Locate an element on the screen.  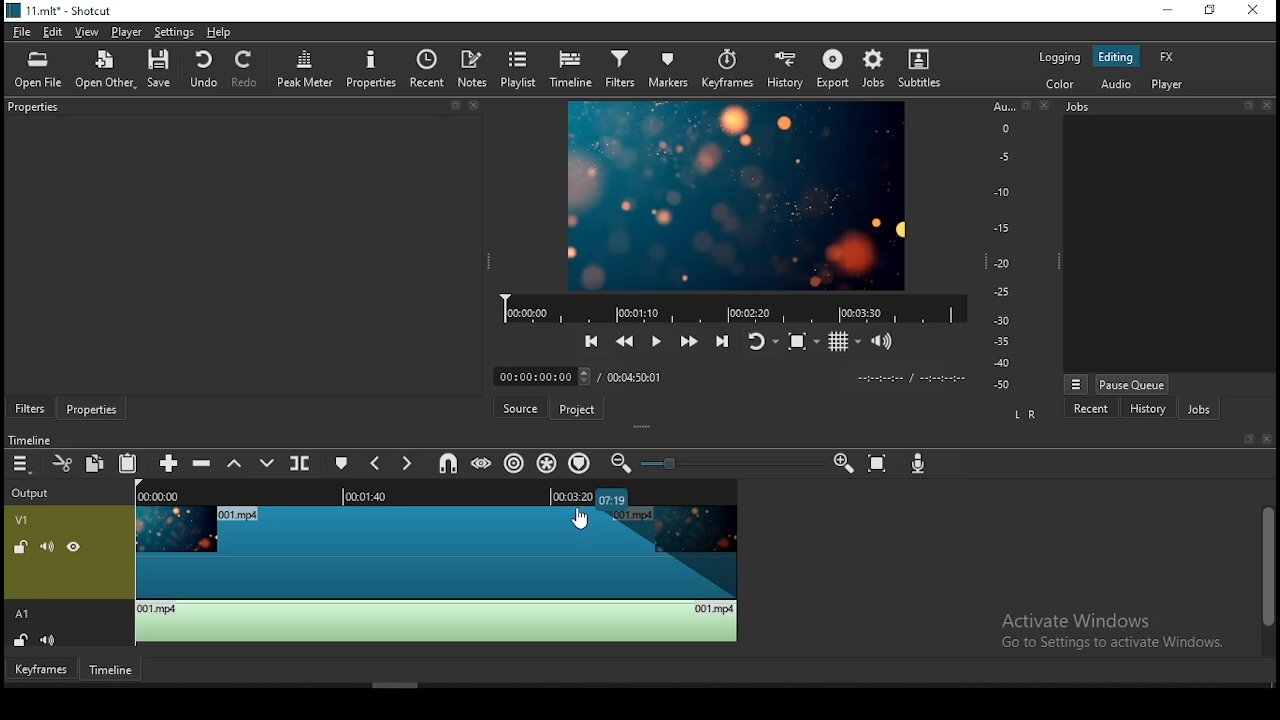
previous marker is located at coordinates (375, 463).